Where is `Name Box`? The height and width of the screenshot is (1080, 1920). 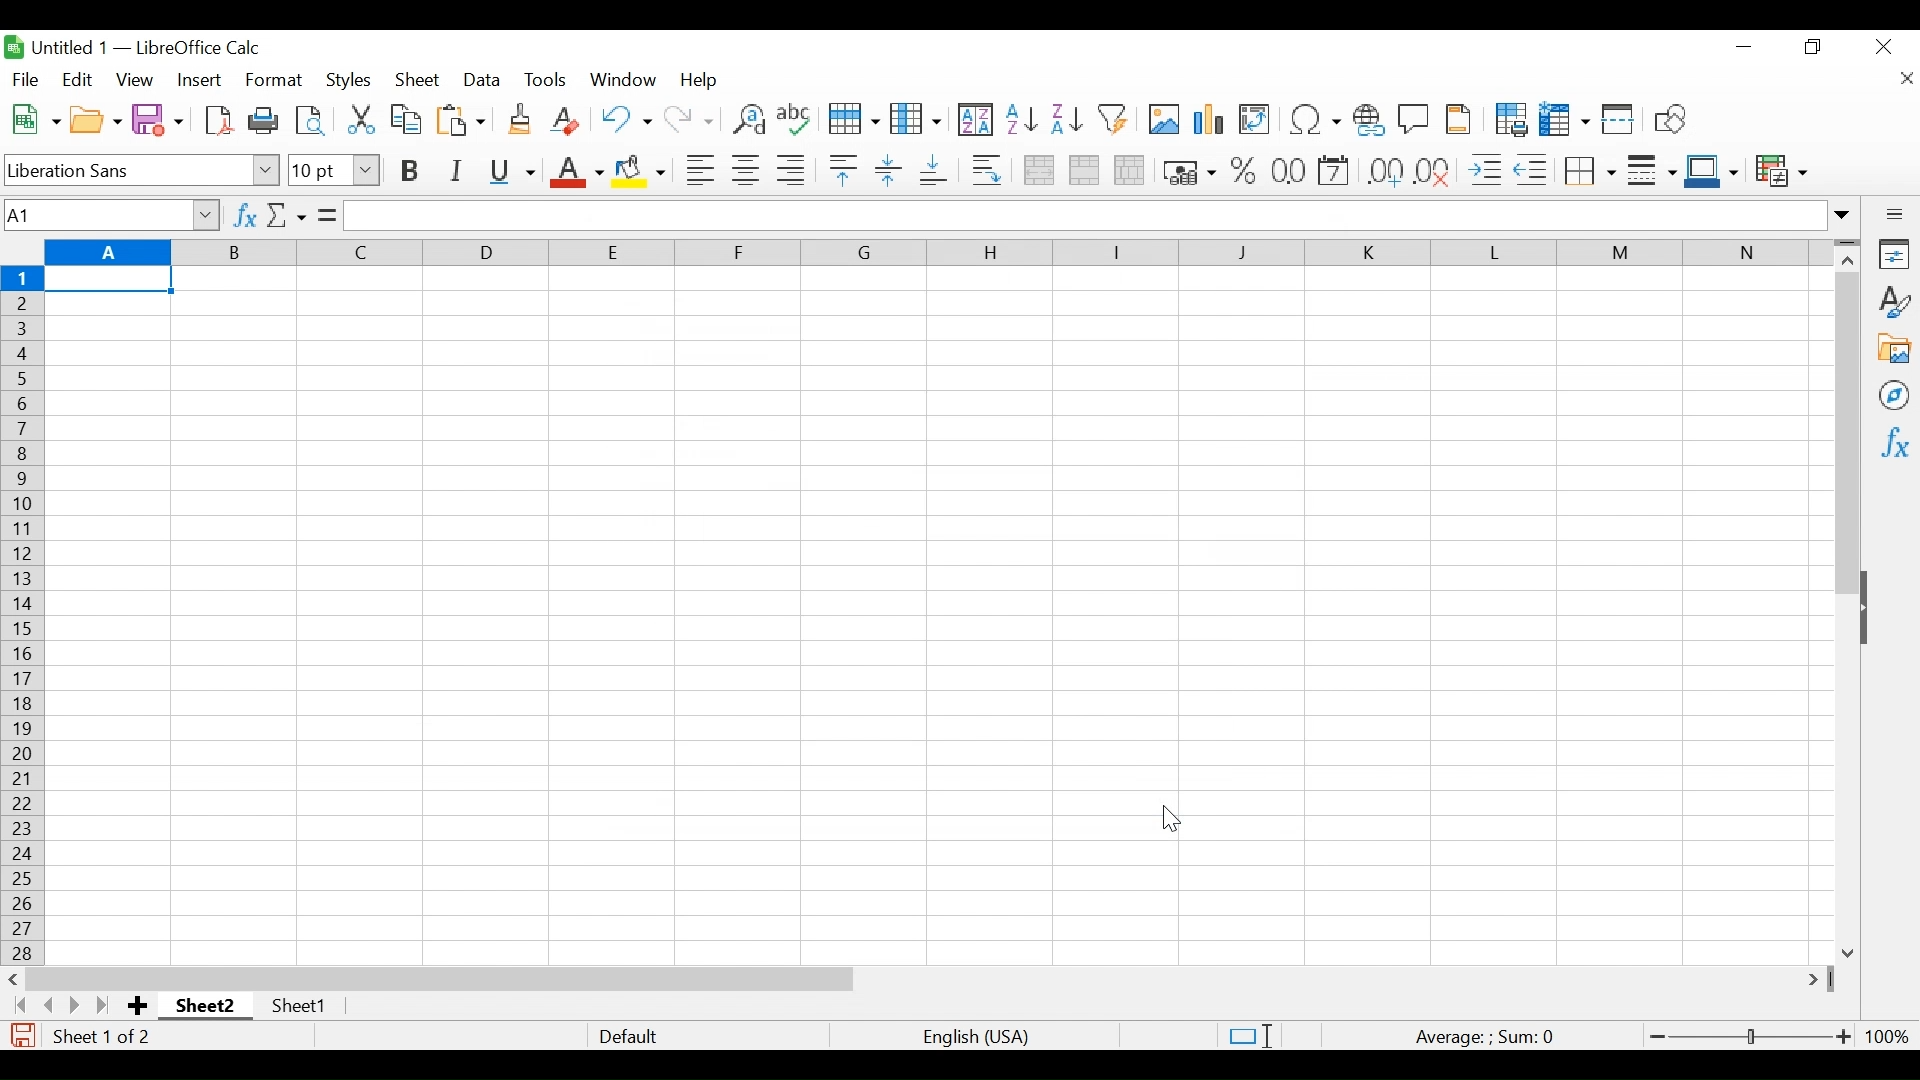
Name Box is located at coordinates (110, 214).